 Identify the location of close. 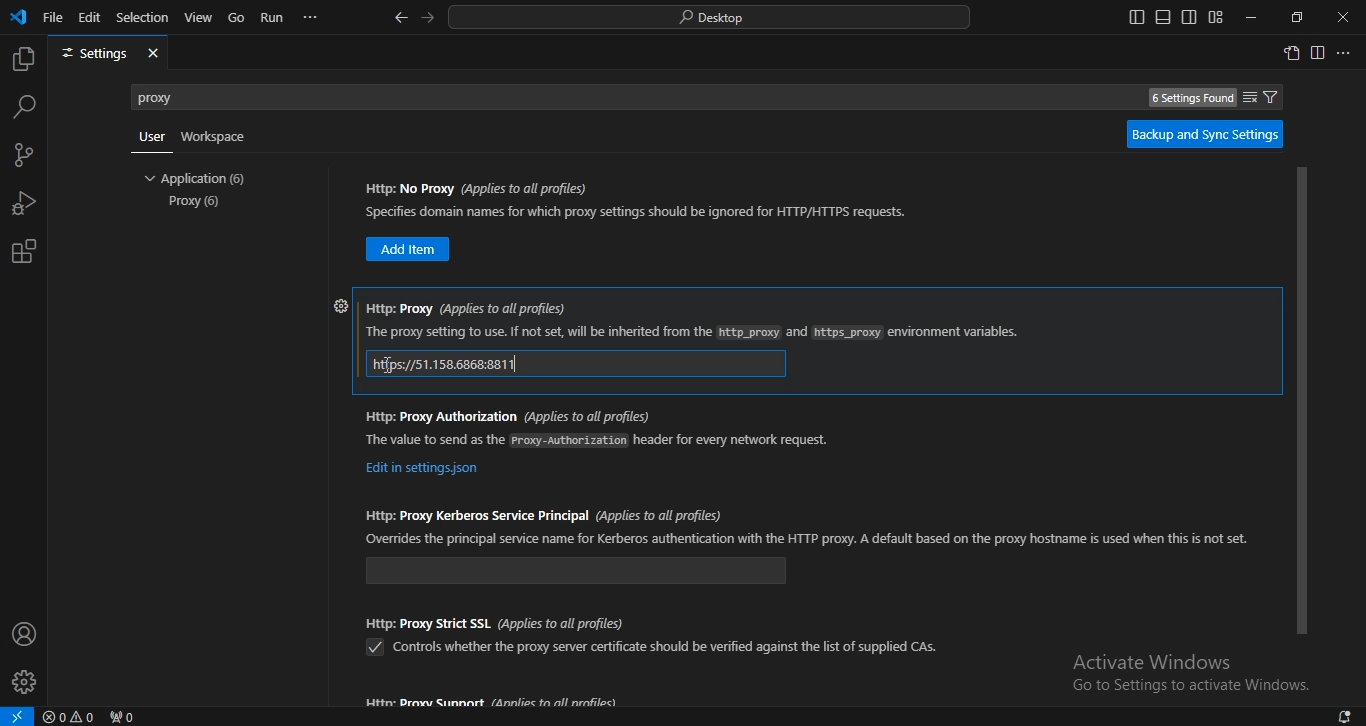
(154, 53).